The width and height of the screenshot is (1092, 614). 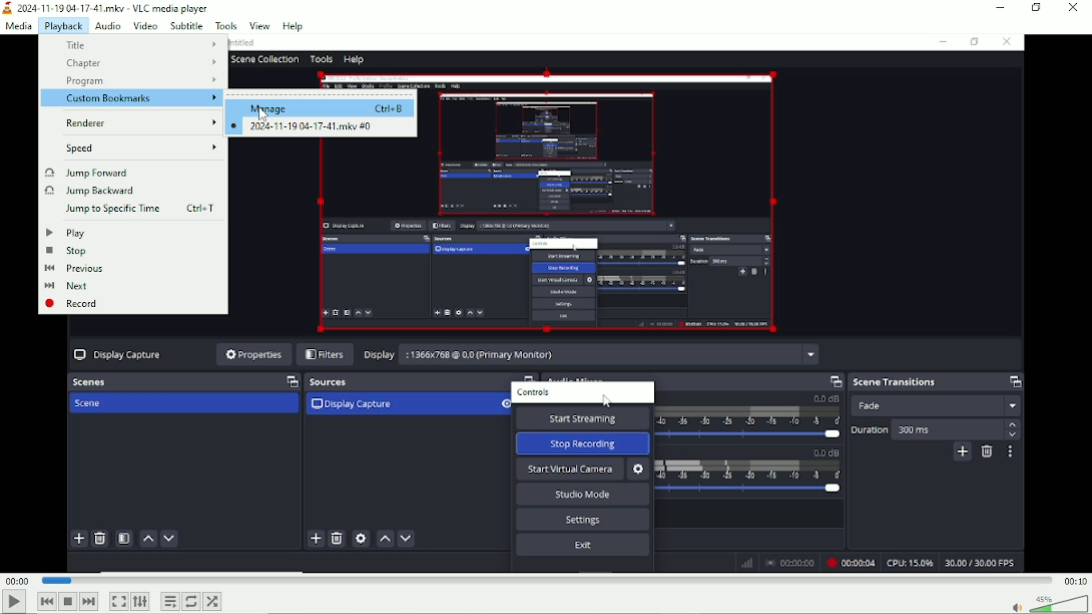 What do you see at coordinates (1074, 581) in the screenshot?
I see `00:10` at bounding box center [1074, 581].